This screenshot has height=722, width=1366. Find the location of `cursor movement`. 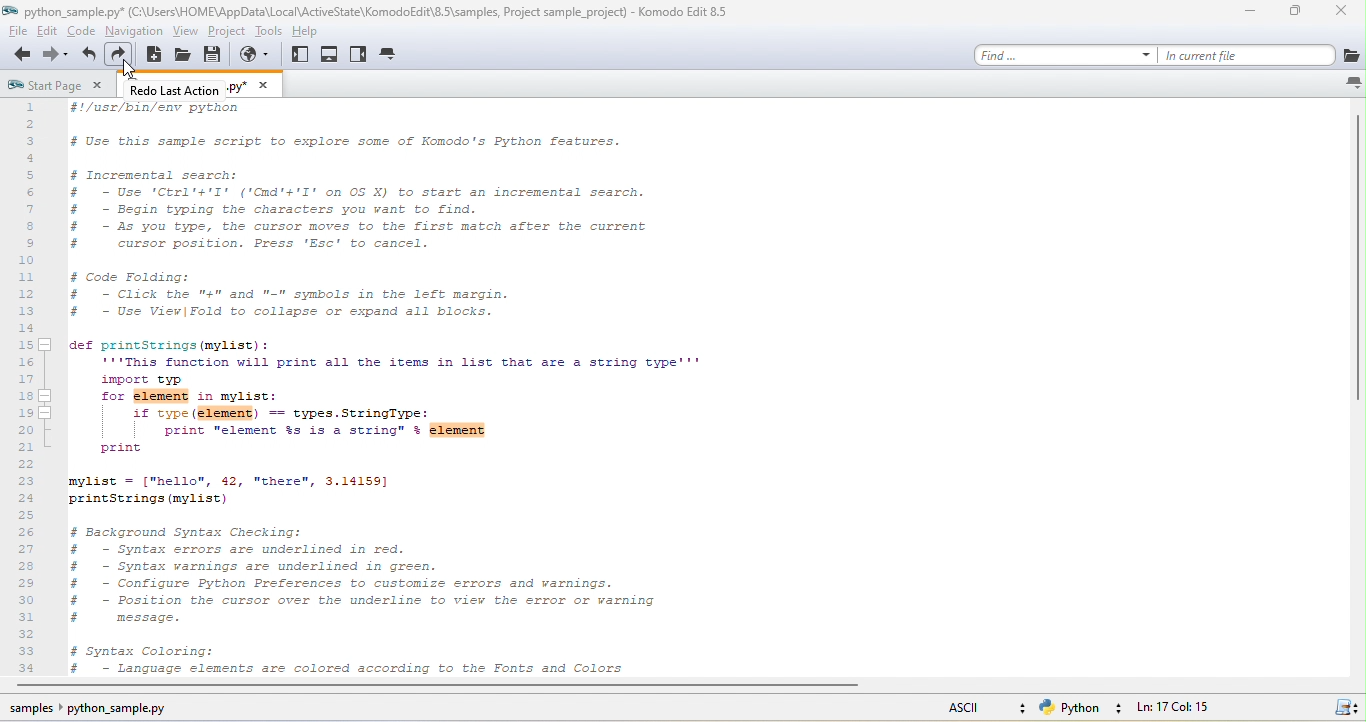

cursor movement is located at coordinates (131, 72).